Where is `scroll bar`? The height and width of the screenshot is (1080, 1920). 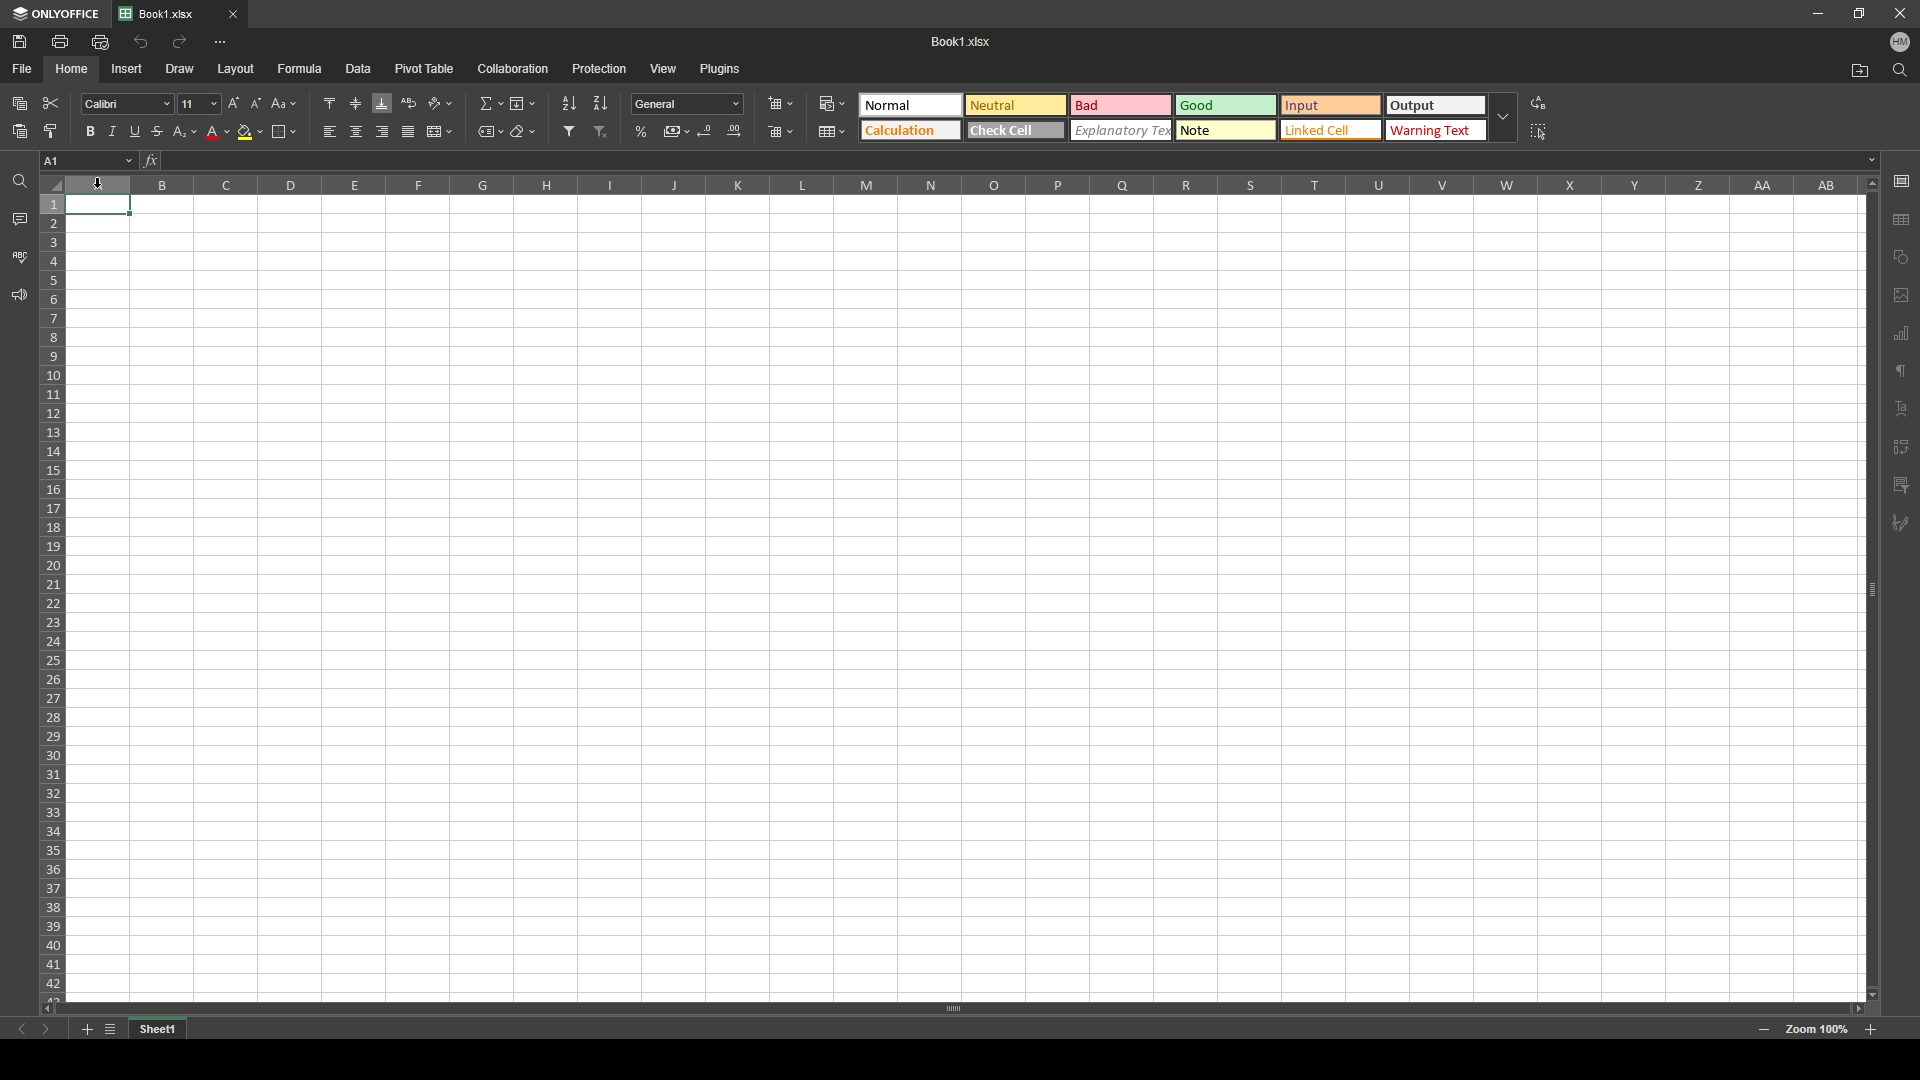 scroll bar is located at coordinates (1871, 588).